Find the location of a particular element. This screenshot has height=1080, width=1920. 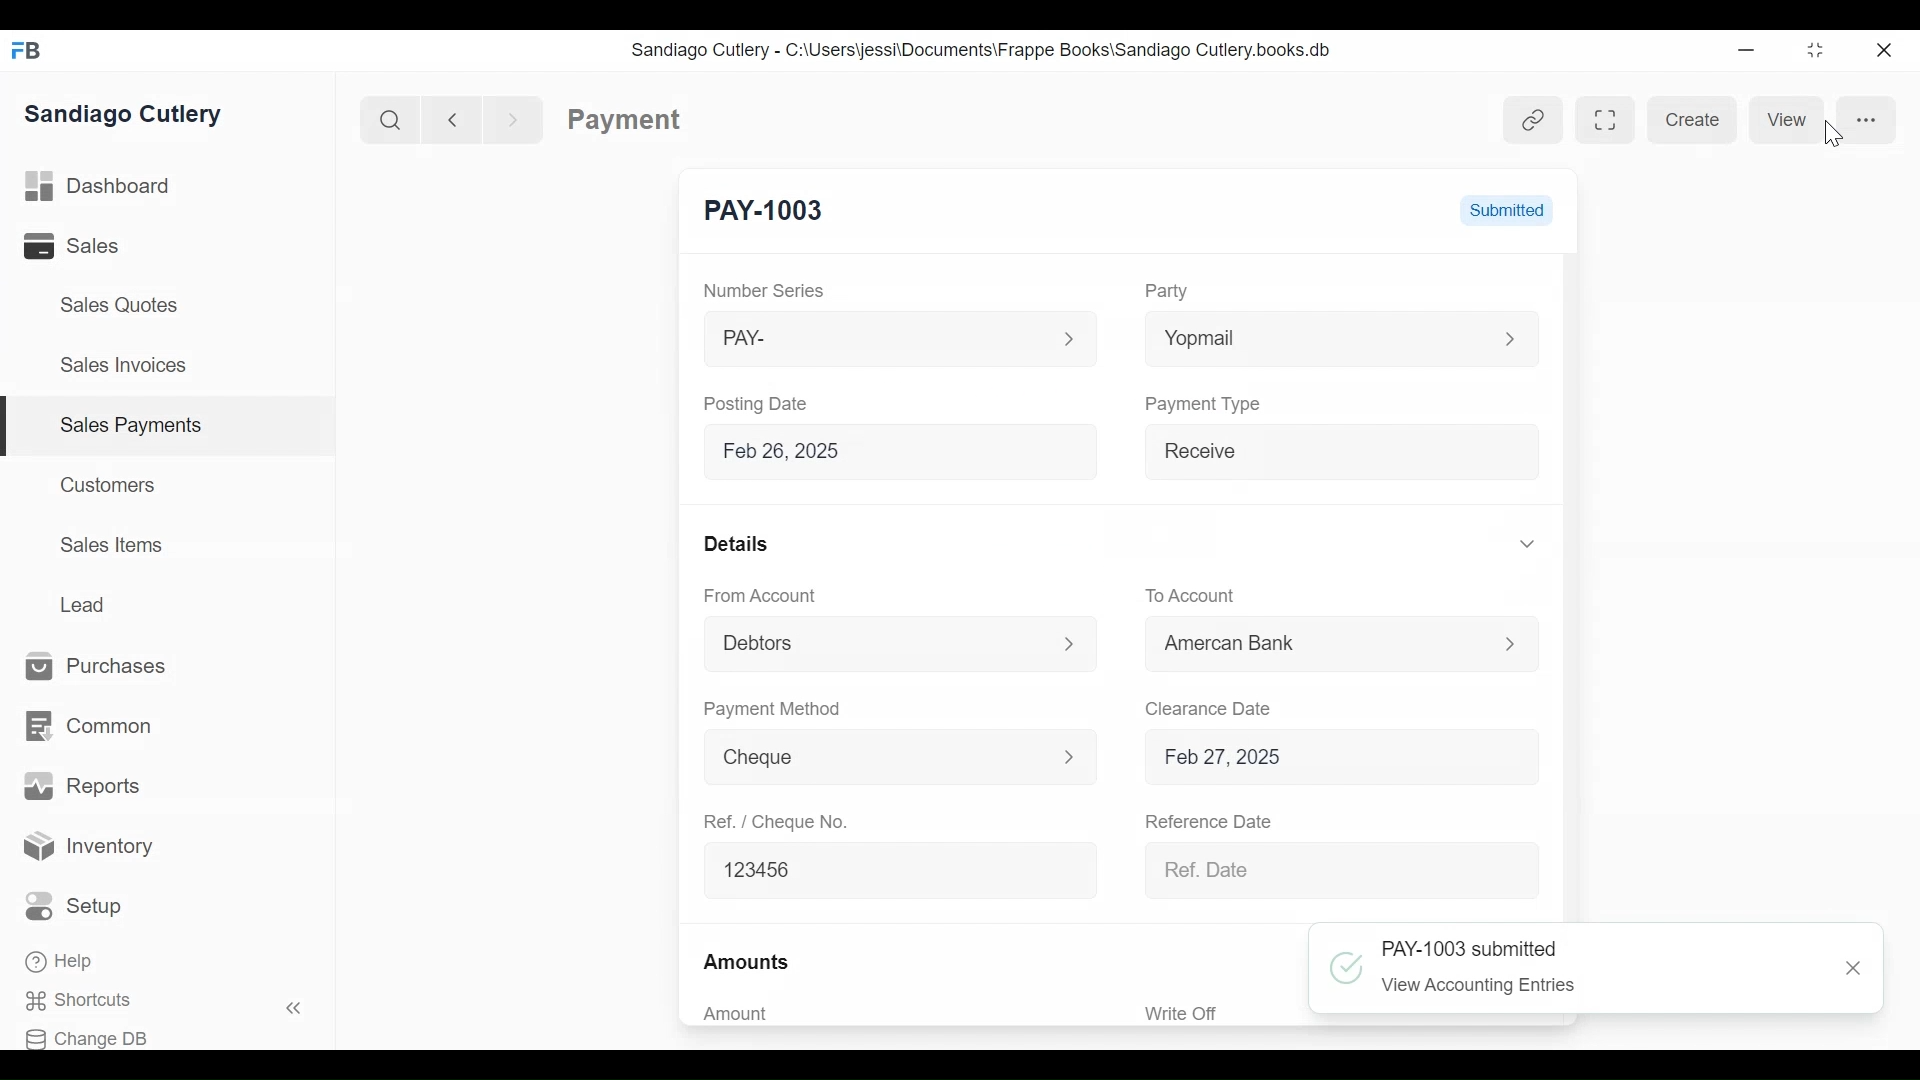

Sales Items is located at coordinates (112, 545).